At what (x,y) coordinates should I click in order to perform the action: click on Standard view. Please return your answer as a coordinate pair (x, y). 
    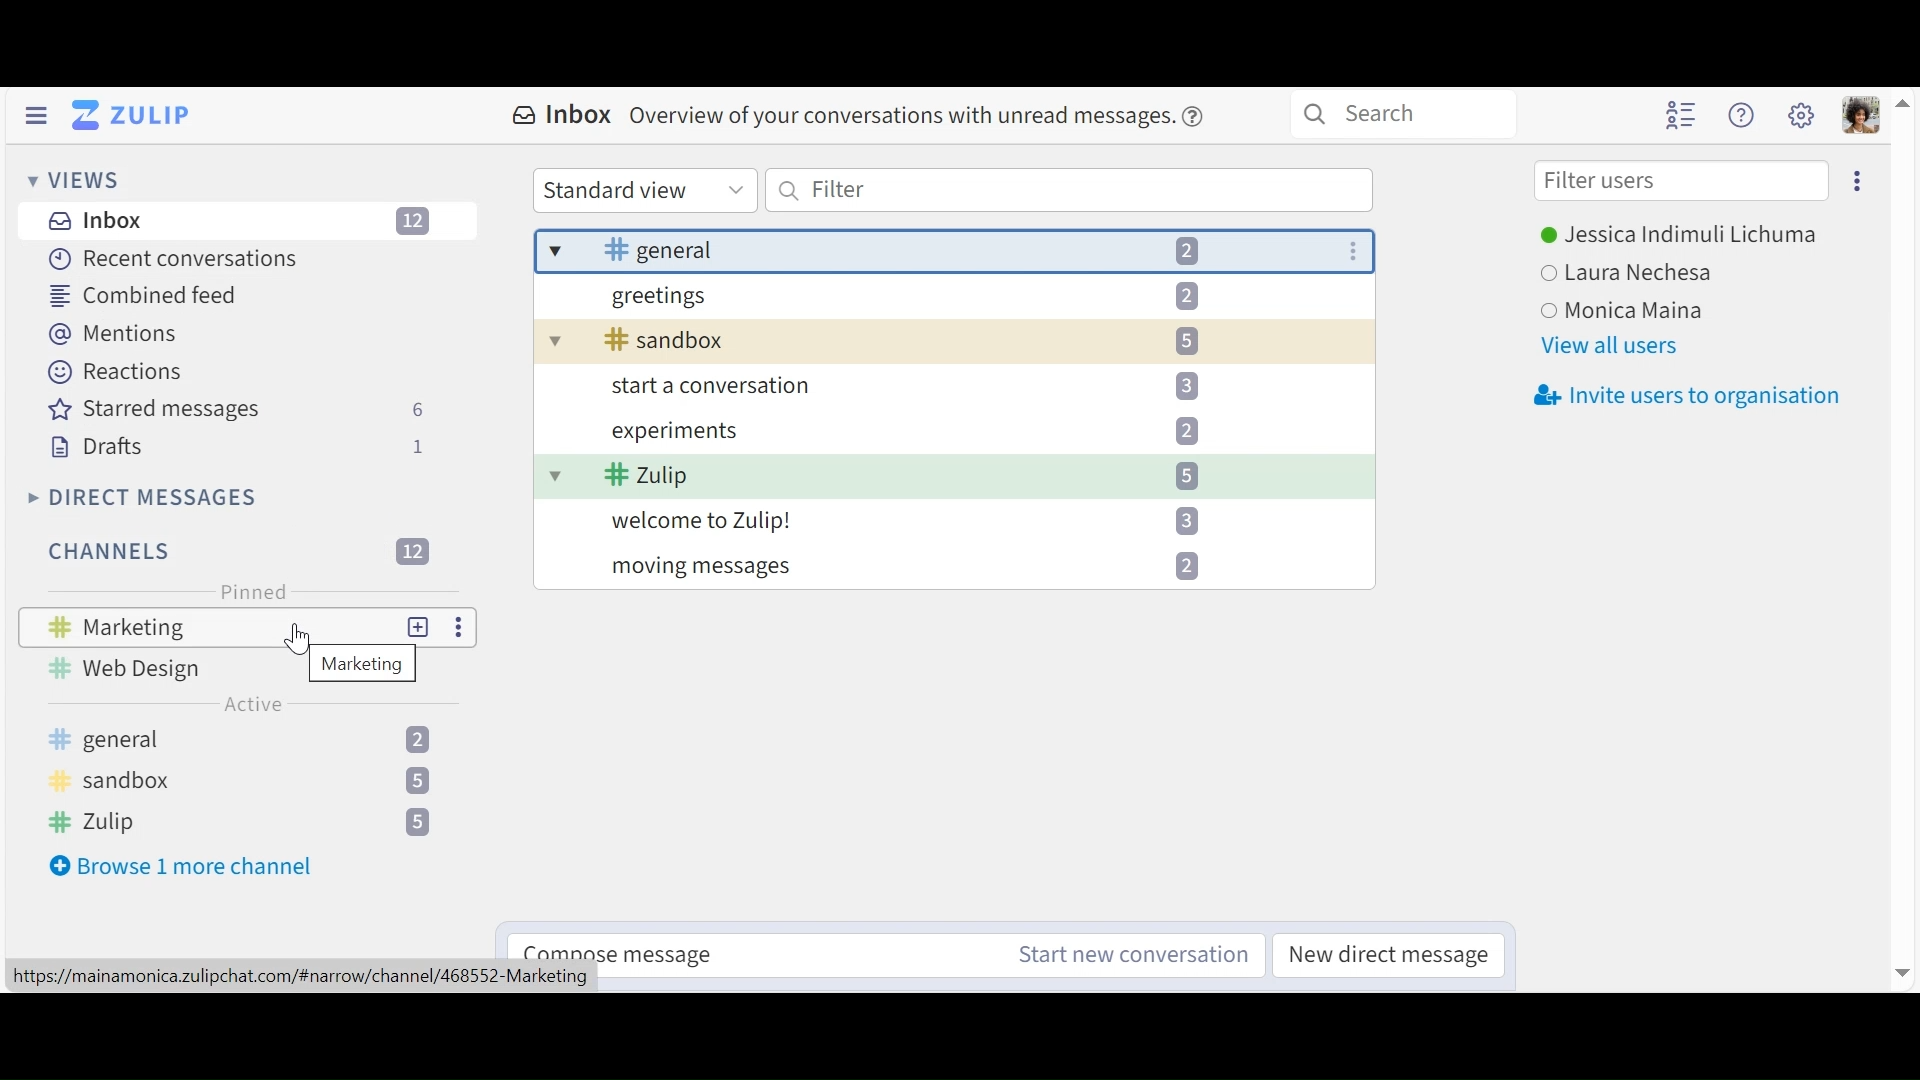
    Looking at the image, I should click on (643, 190).